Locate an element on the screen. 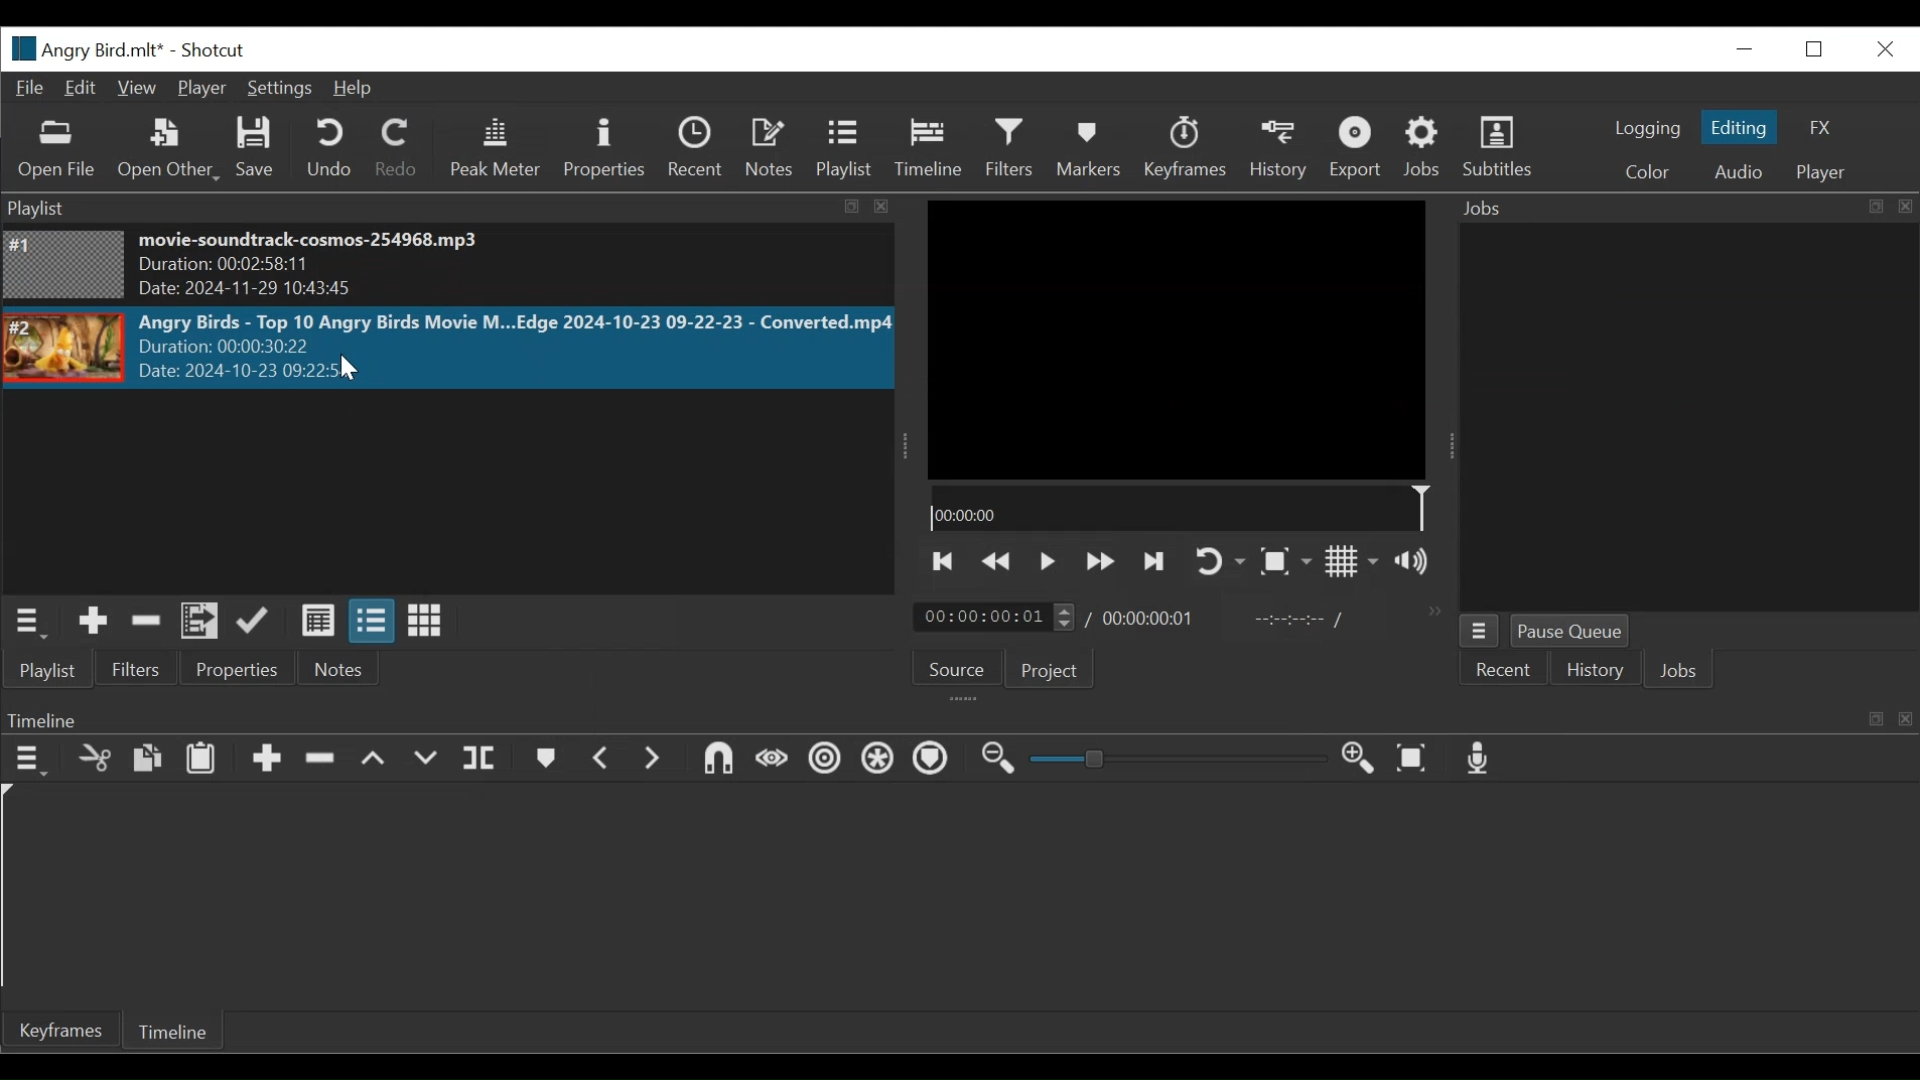  00:00:00(Timeline) is located at coordinates (1178, 510).